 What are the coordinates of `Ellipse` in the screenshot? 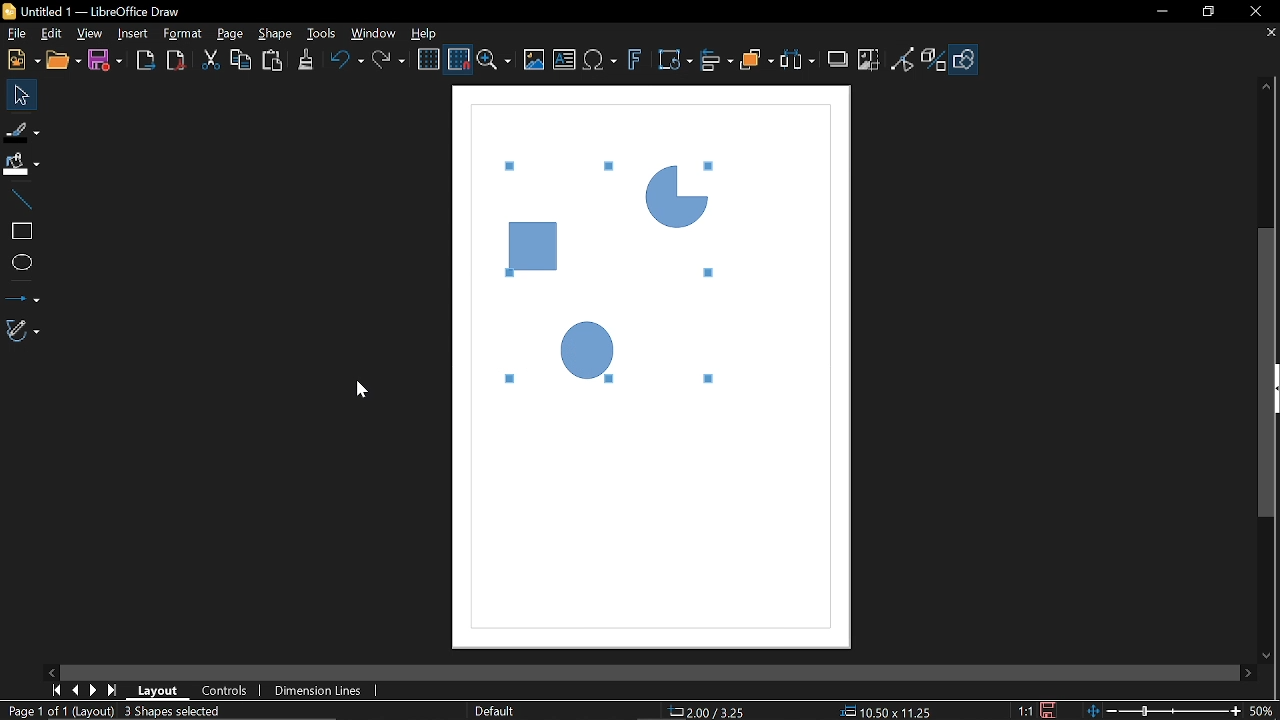 It's located at (19, 262).